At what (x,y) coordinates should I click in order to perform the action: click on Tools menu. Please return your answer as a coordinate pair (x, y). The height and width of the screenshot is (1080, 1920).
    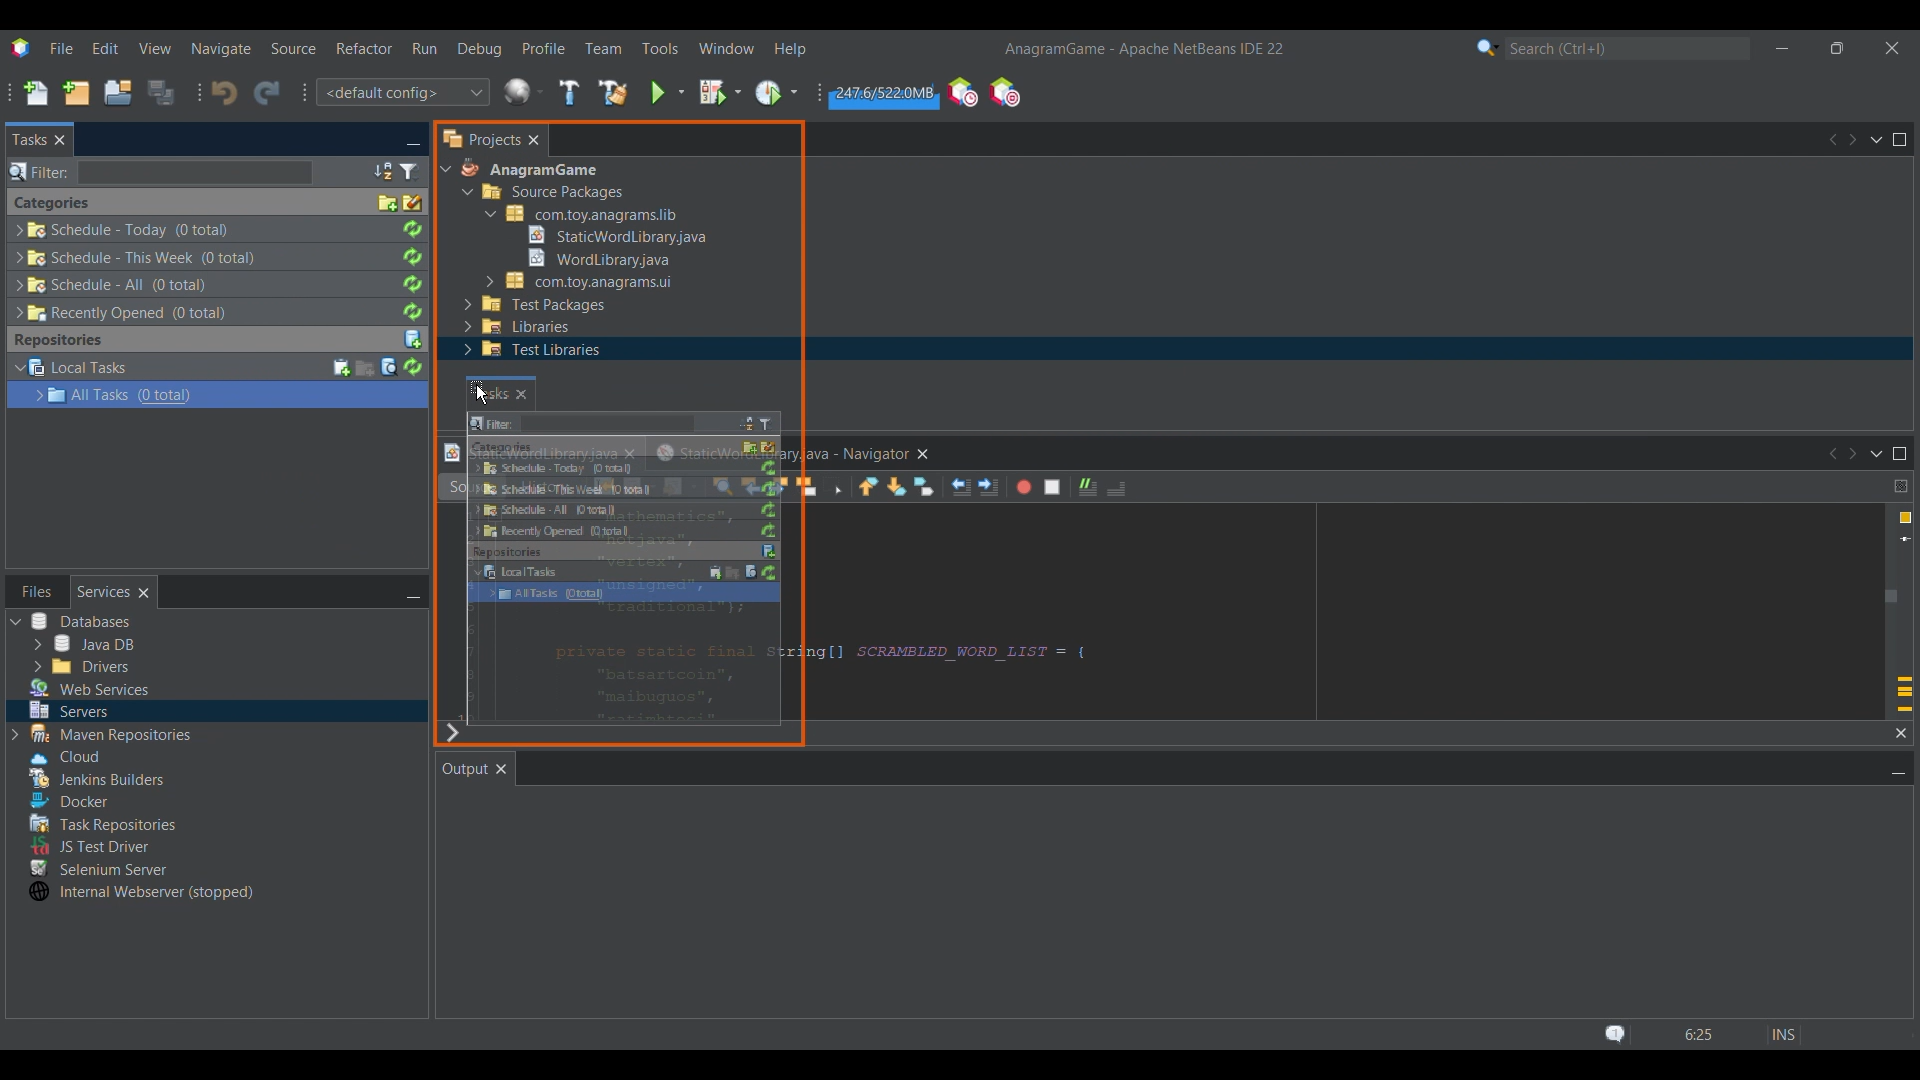
    Looking at the image, I should click on (660, 48).